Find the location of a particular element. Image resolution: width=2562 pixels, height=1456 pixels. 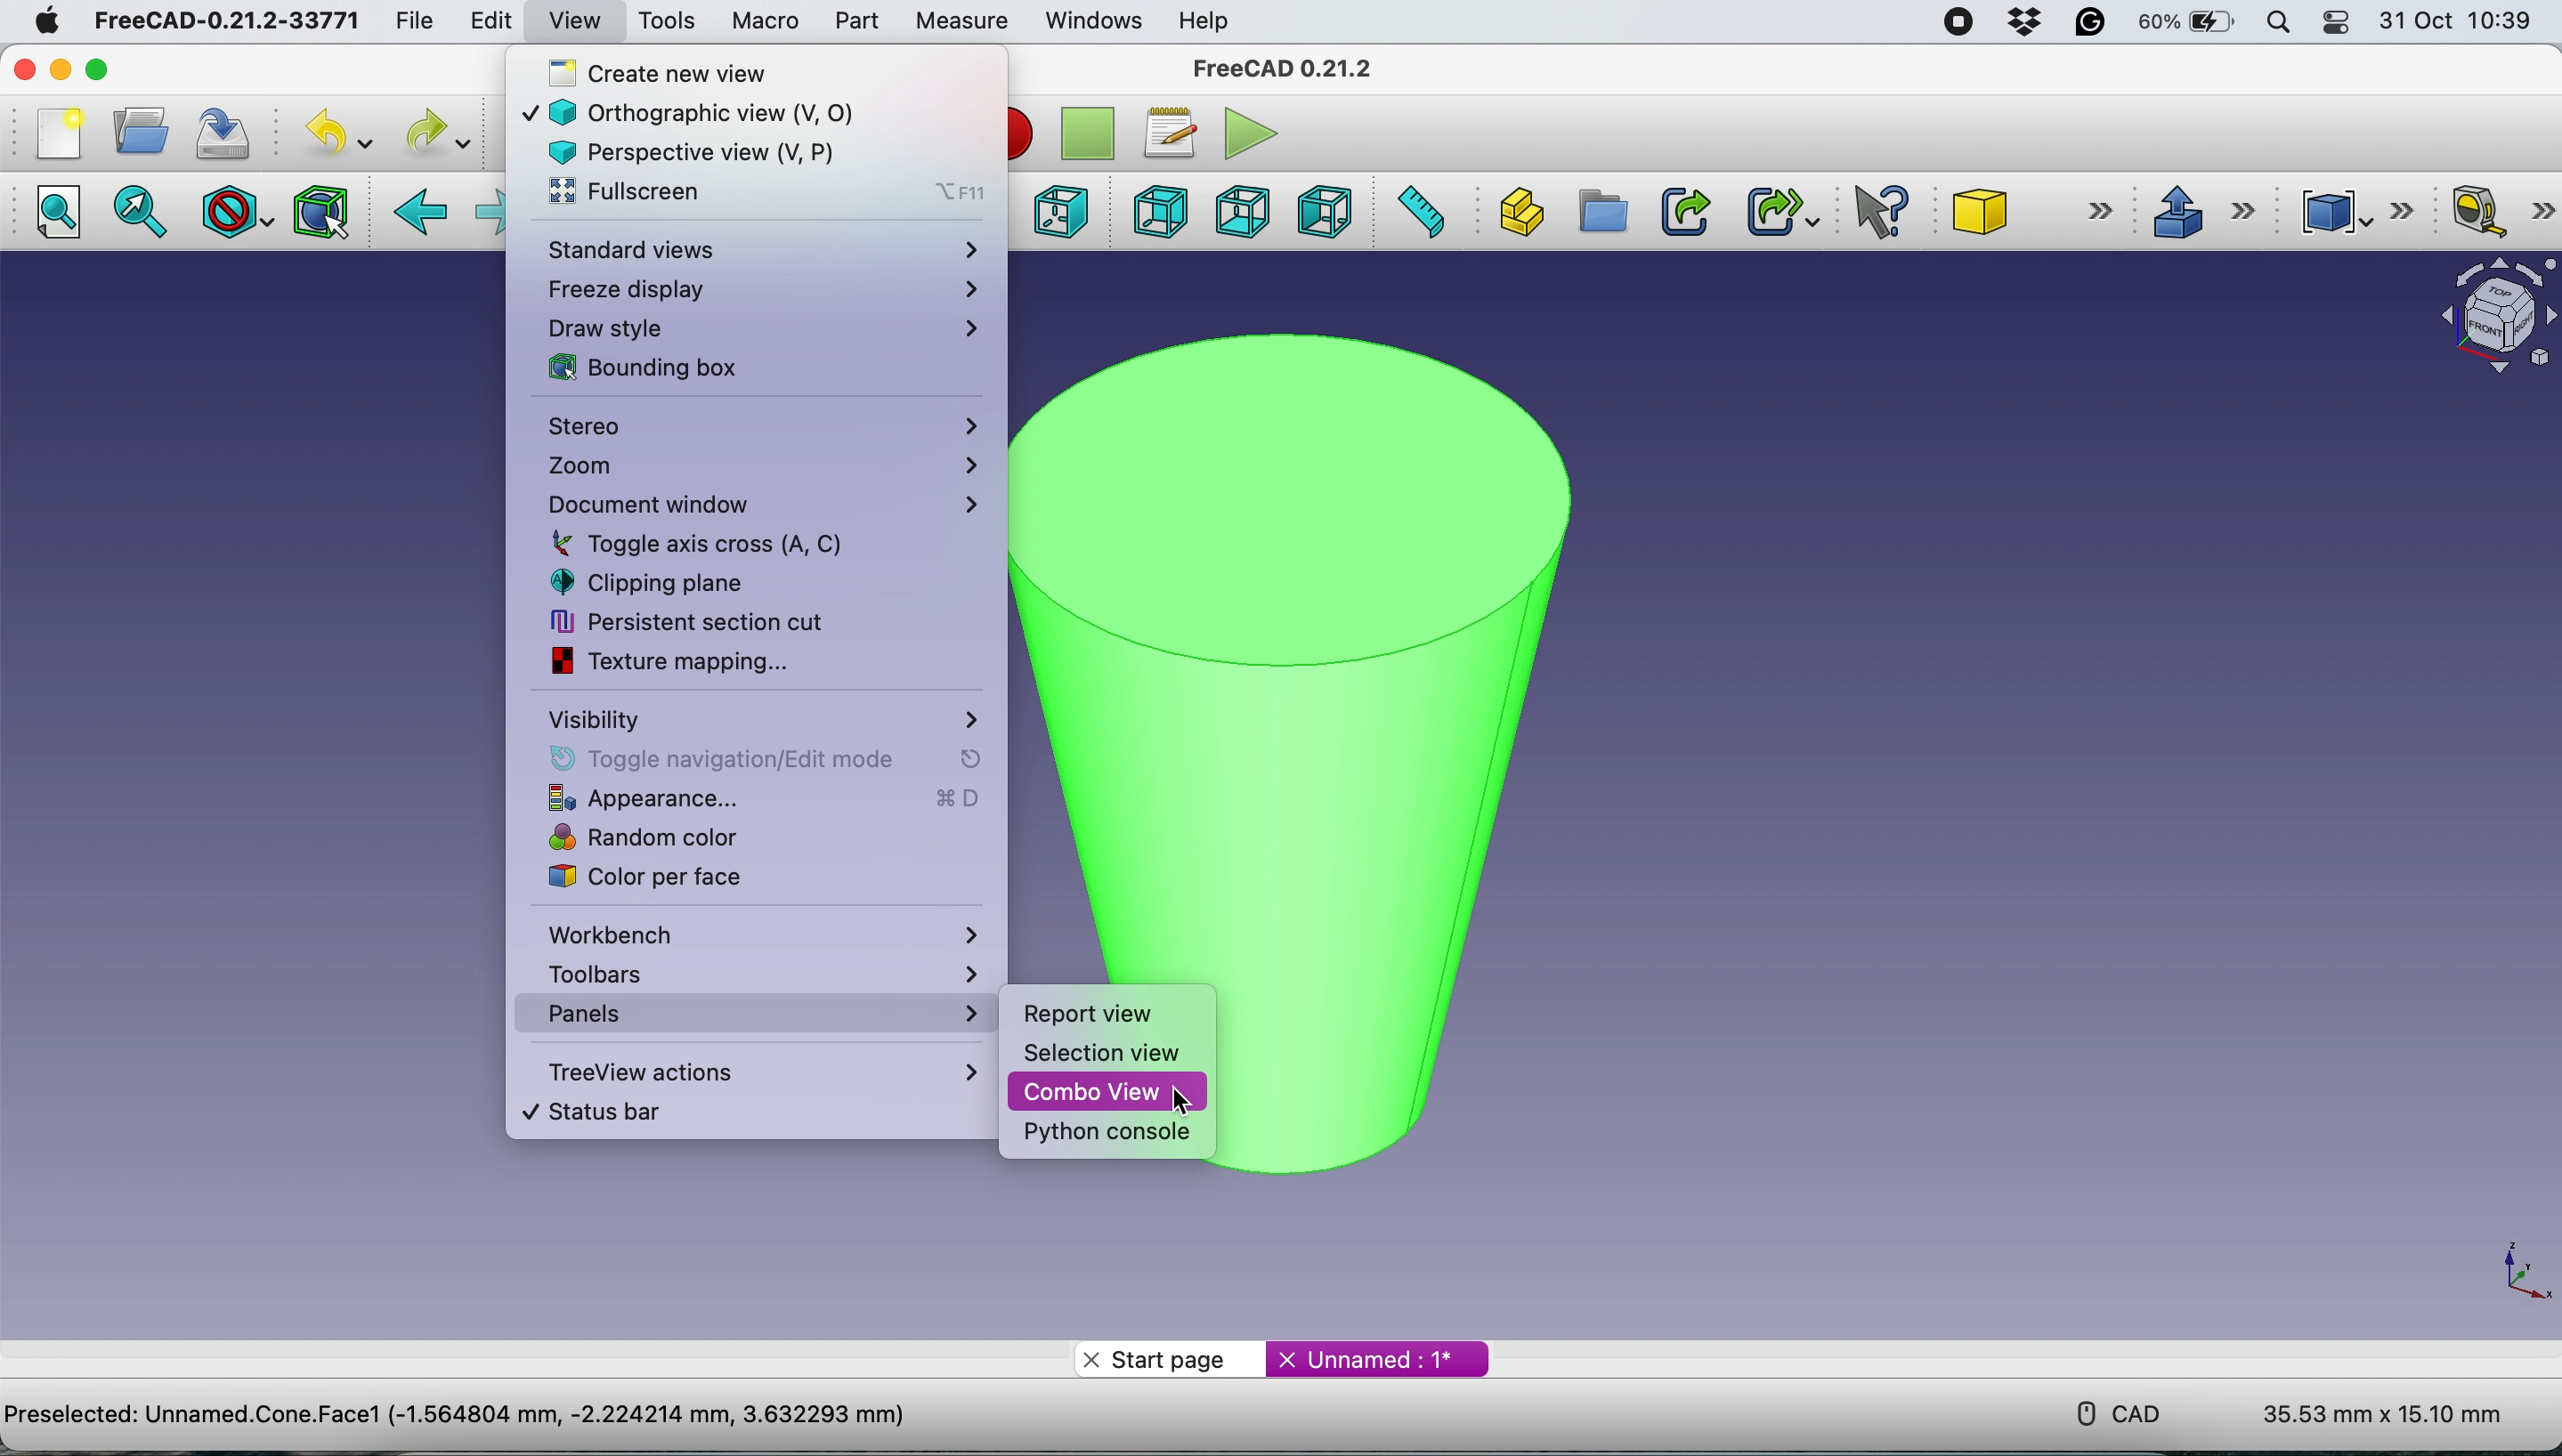

orthographic view (V,O) is located at coordinates (724, 110).